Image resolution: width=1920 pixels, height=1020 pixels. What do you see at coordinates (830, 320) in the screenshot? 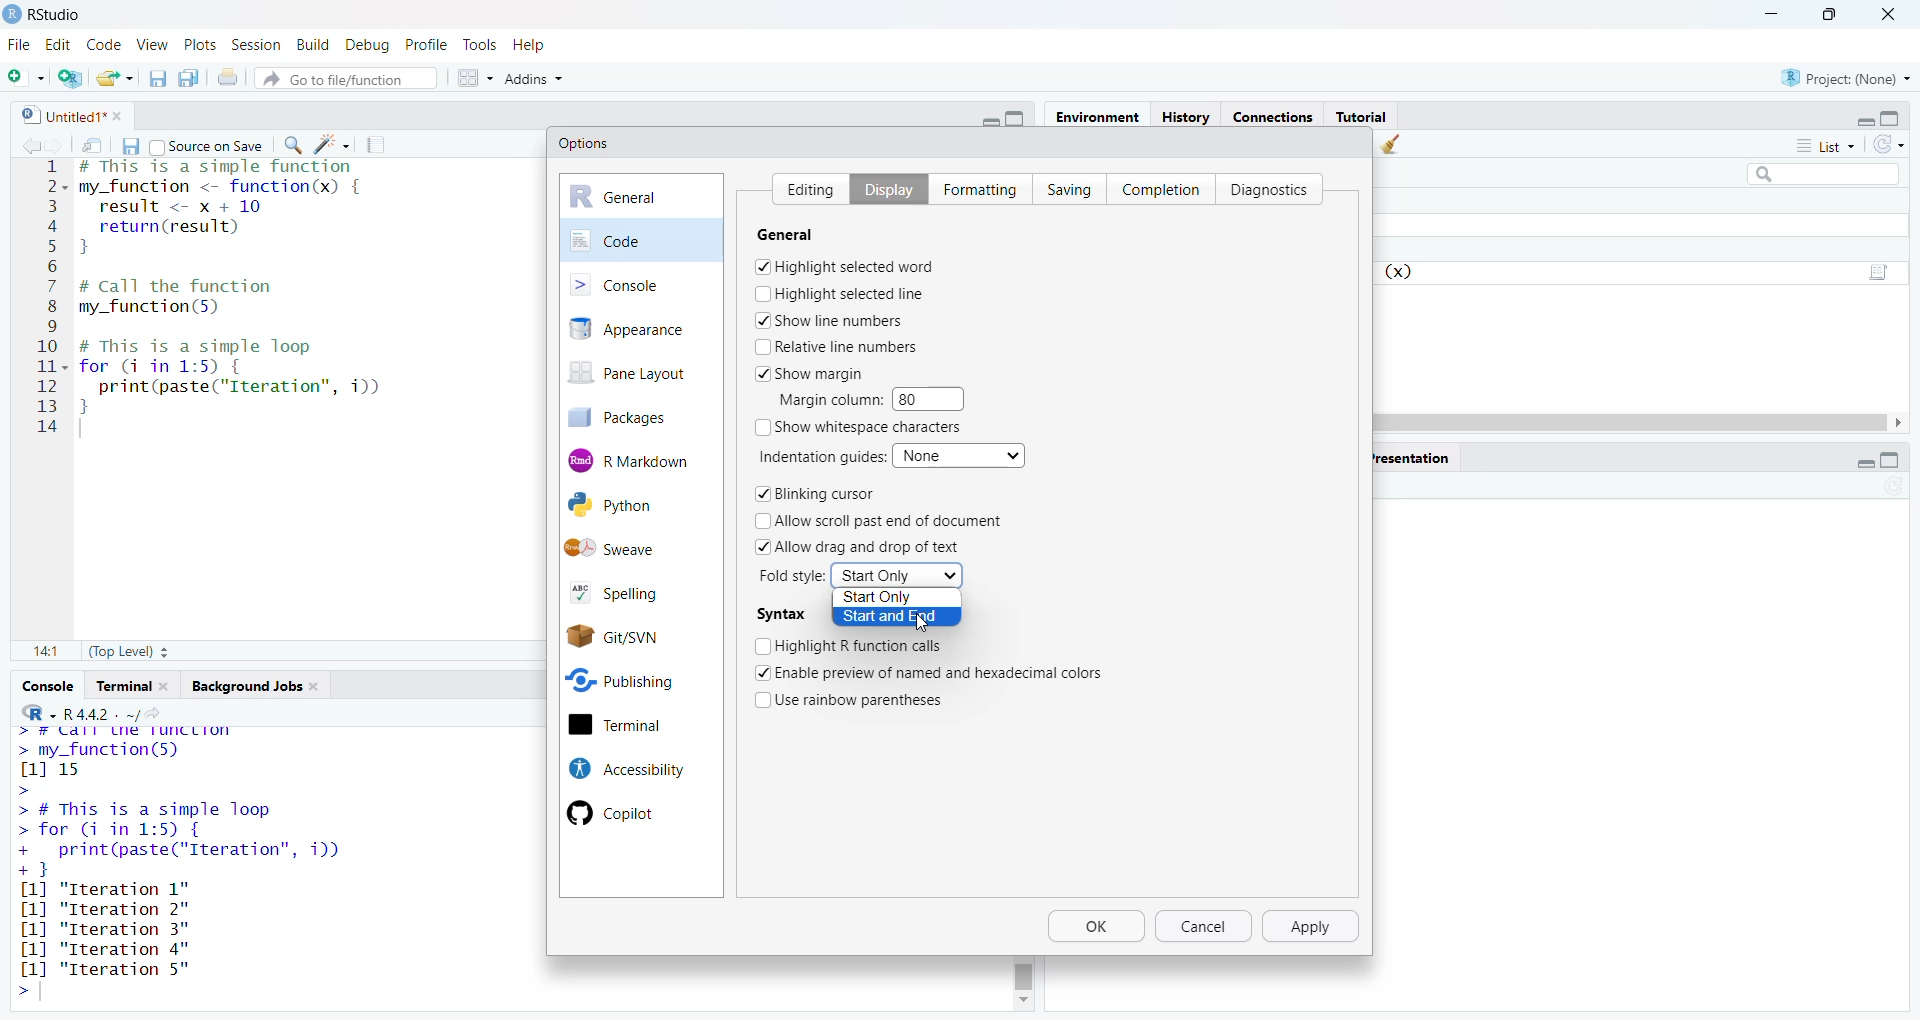
I see `show line numbers` at bounding box center [830, 320].